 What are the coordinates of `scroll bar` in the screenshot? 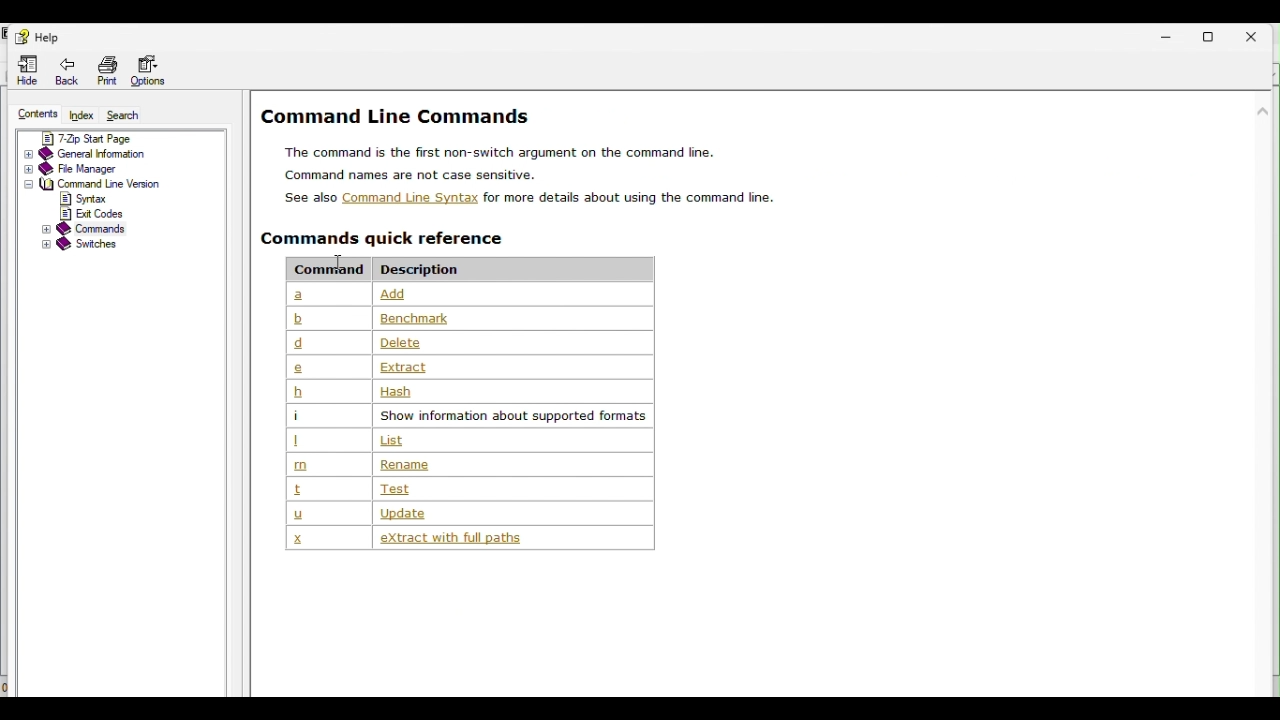 It's located at (1259, 288).